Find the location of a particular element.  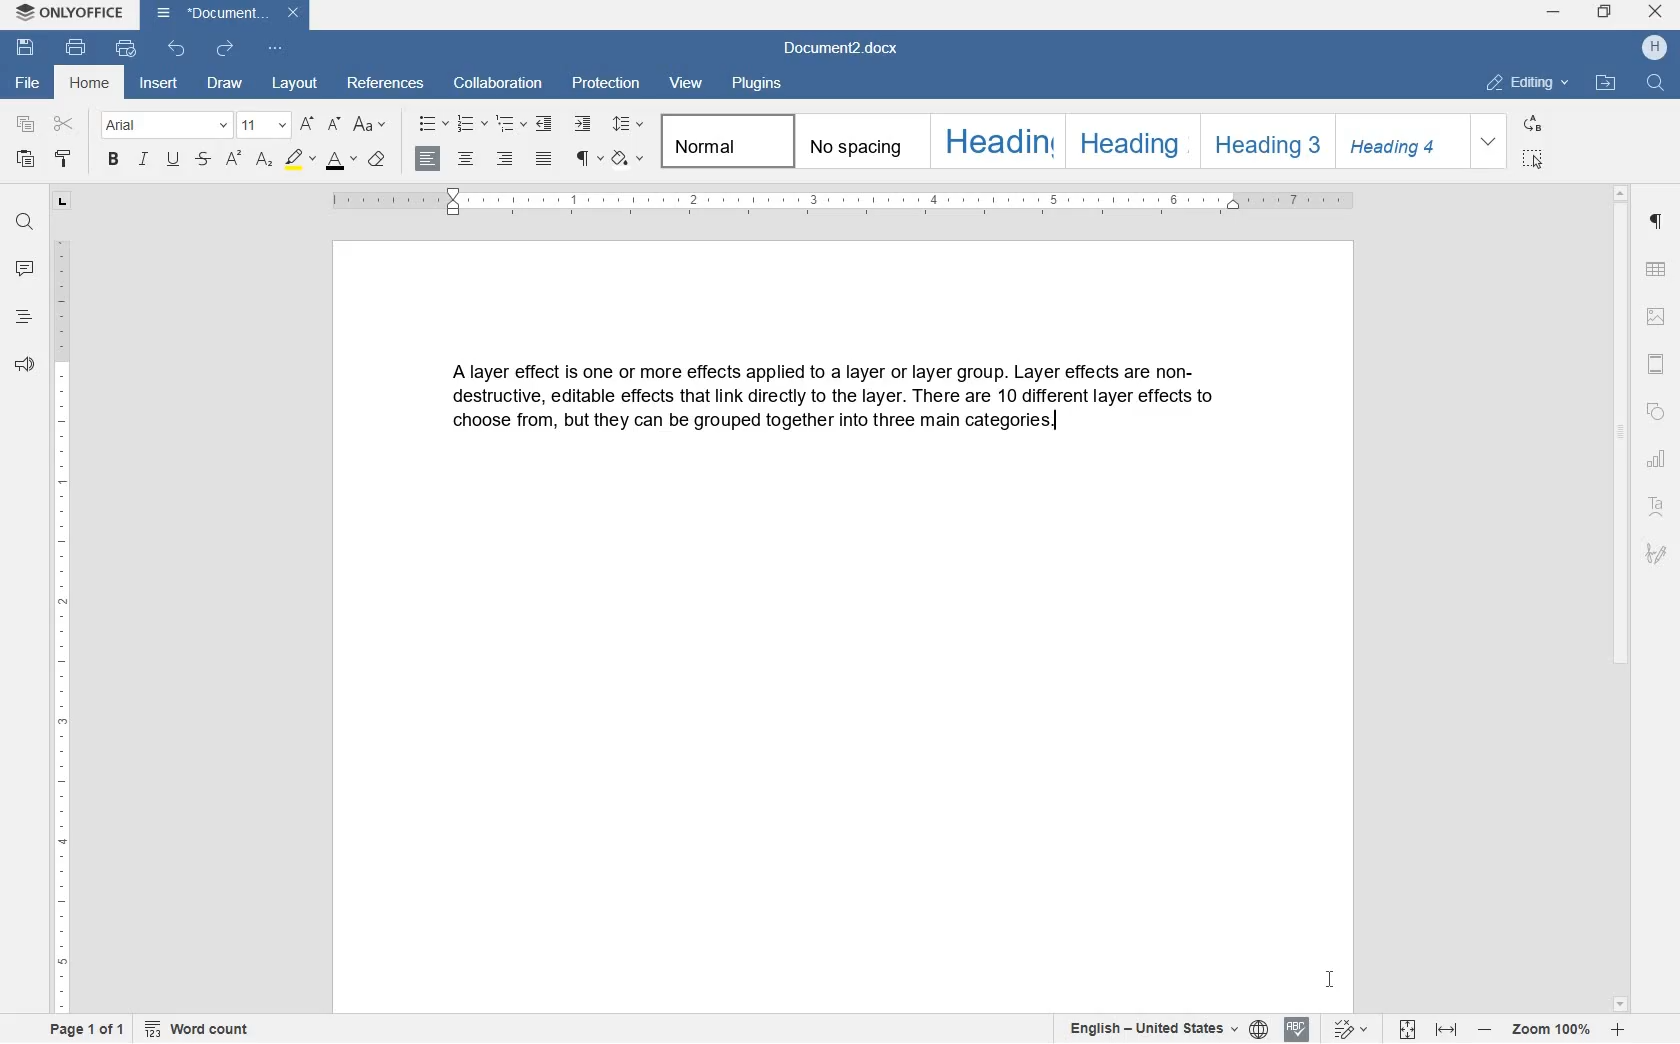

FILE NAME is located at coordinates (26, 84).